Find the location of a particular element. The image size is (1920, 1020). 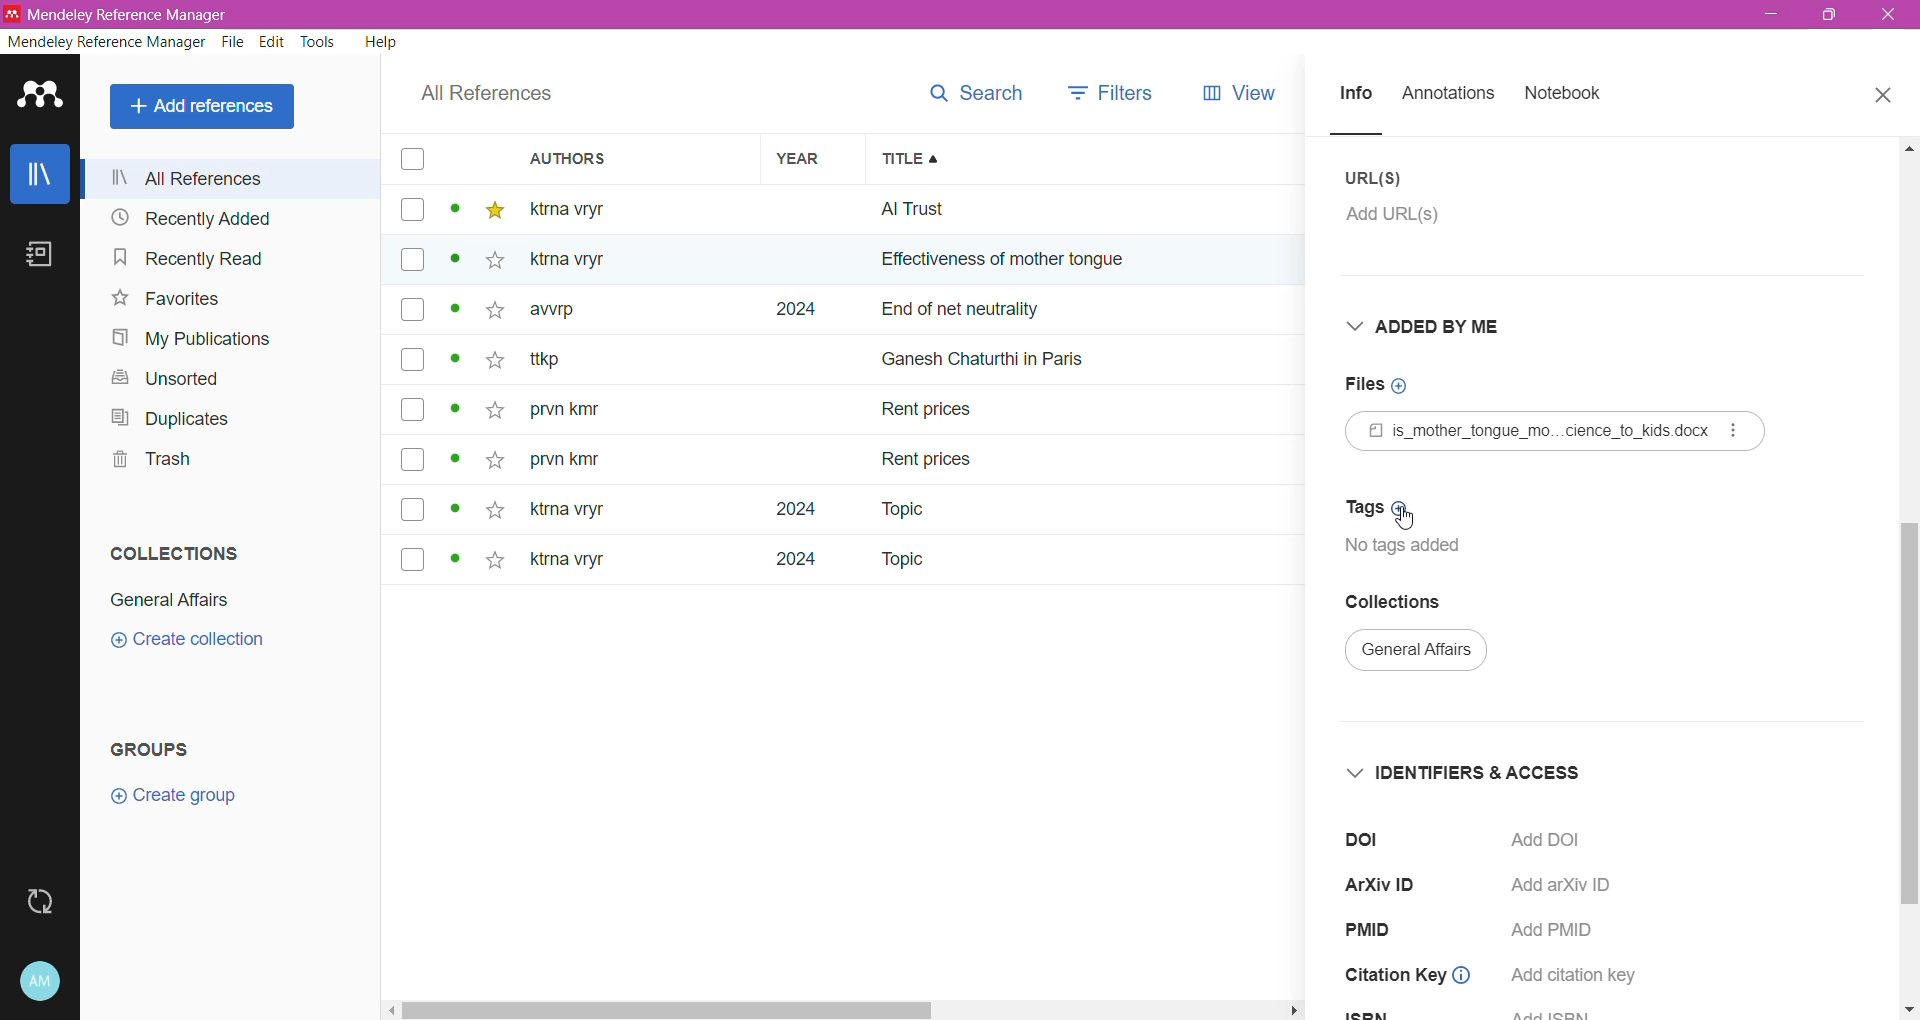

PMID is located at coordinates (1375, 930).